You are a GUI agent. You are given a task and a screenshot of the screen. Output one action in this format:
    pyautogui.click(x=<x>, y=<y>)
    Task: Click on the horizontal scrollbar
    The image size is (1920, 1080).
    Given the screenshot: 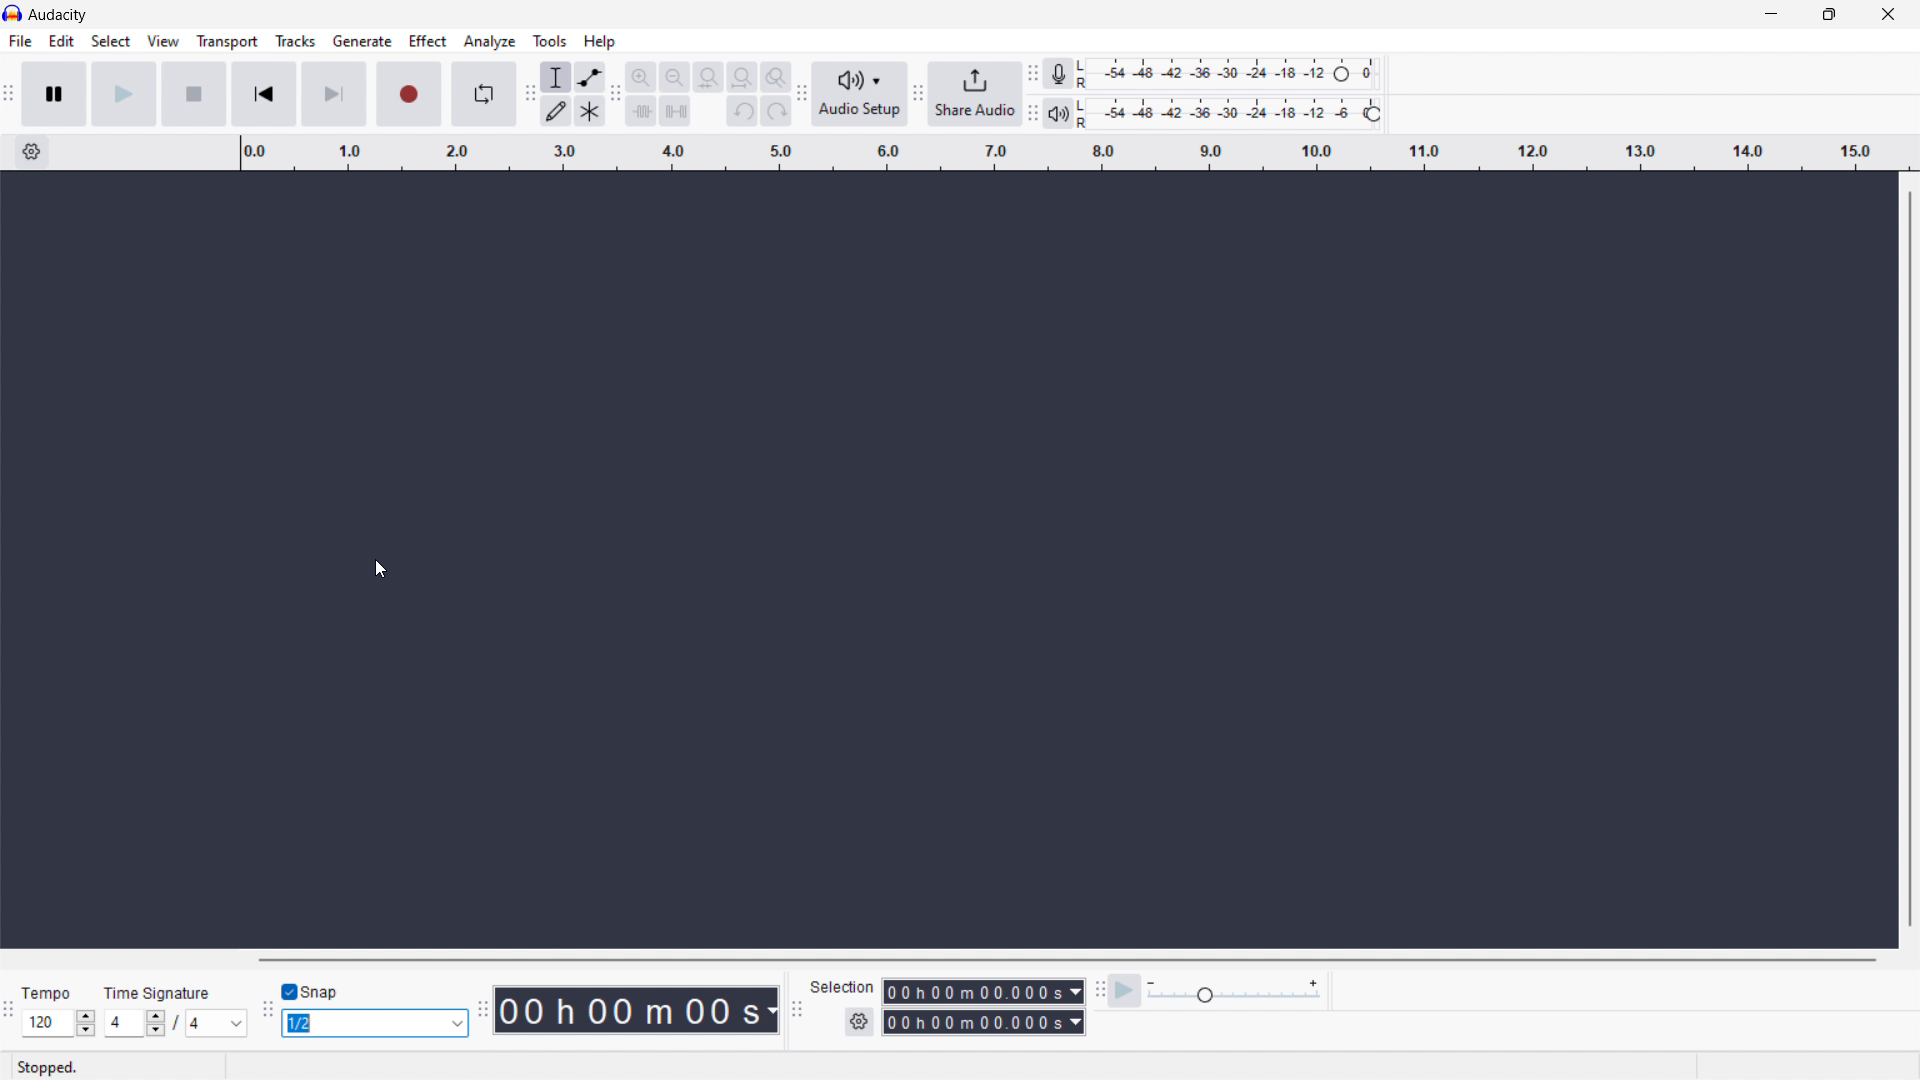 What is the action you would take?
    pyautogui.click(x=1060, y=958)
    